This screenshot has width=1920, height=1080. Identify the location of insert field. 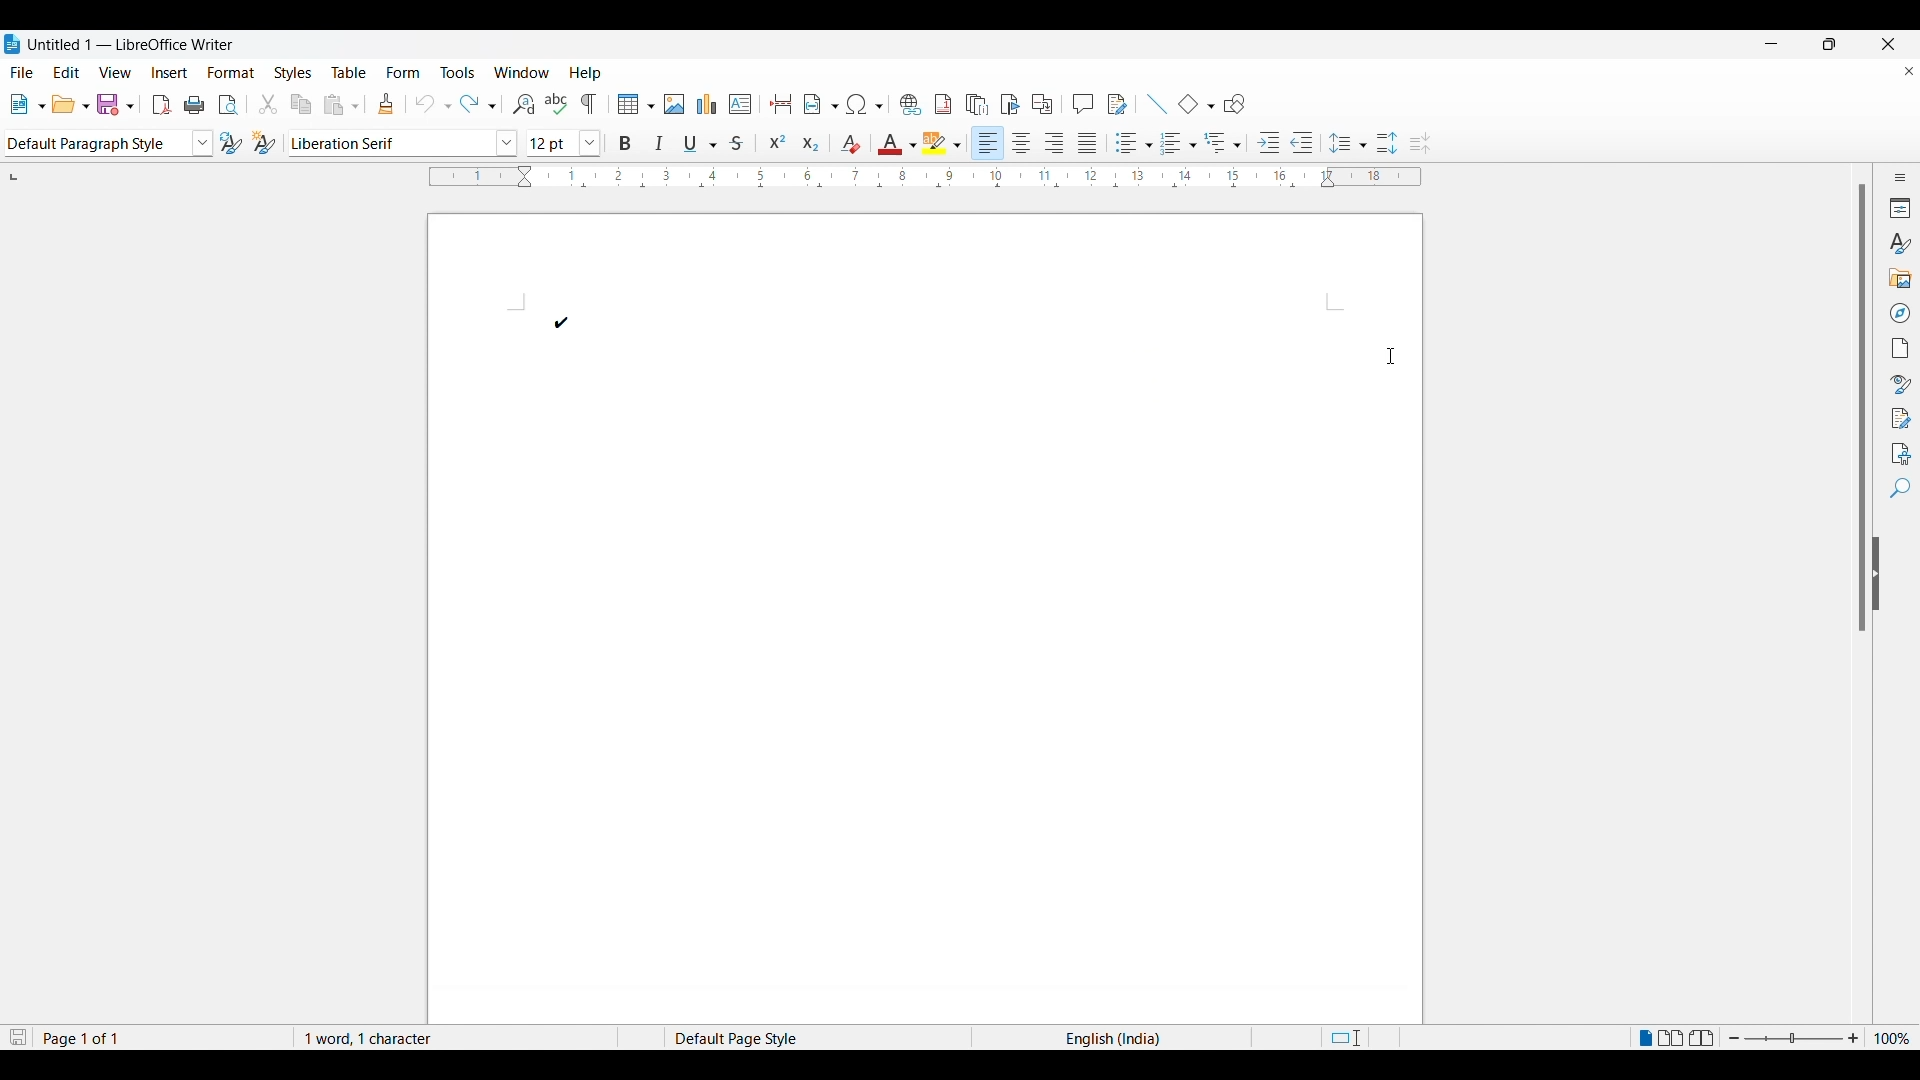
(819, 103).